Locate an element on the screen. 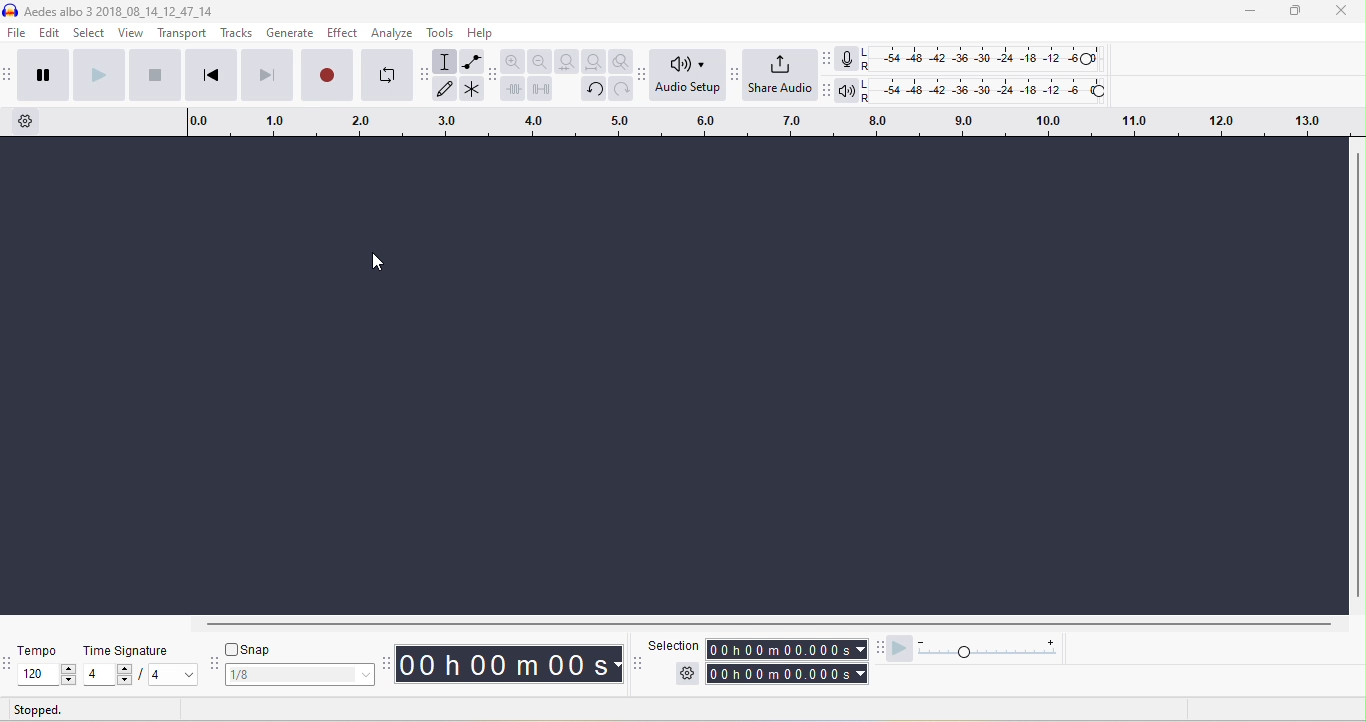 This screenshot has height=722, width=1366. audacity edit toolbar is located at coordinates (492, 74).